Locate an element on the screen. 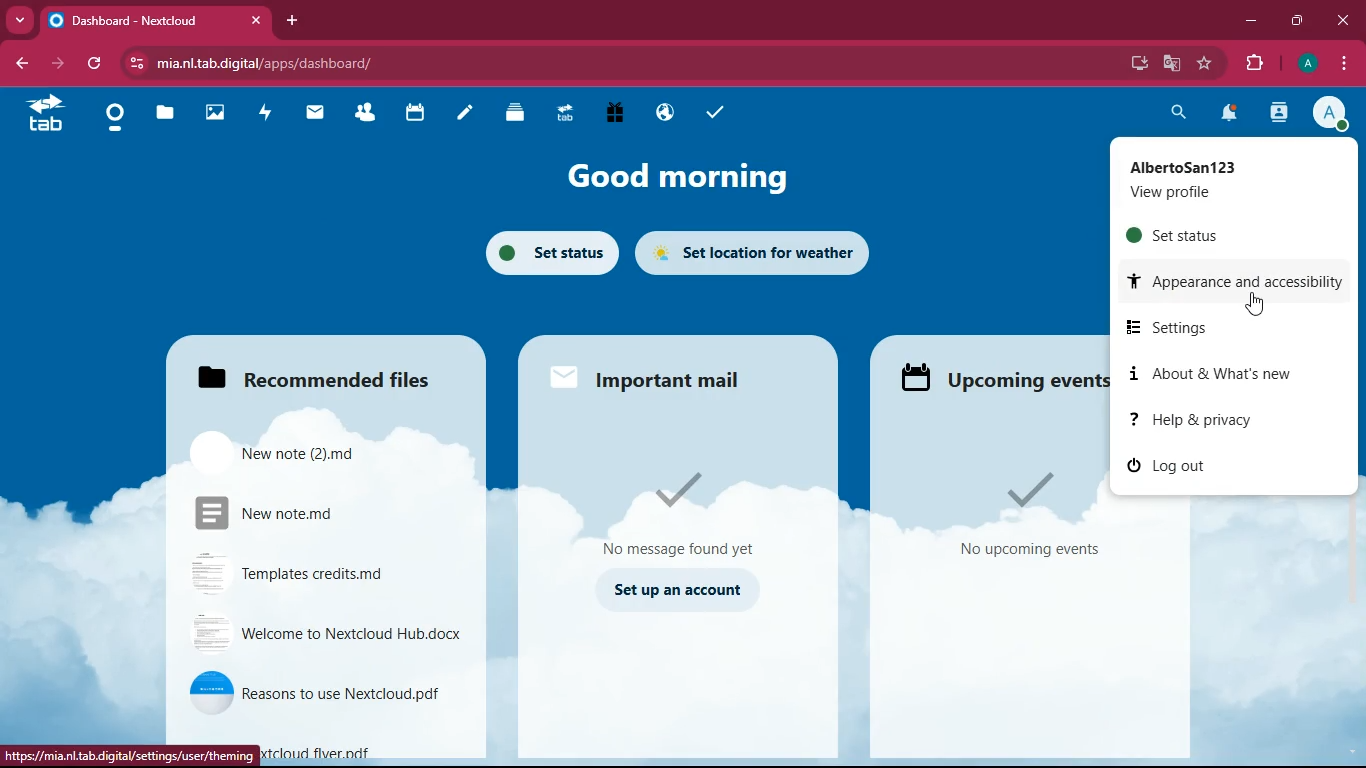 The width and height of the screenshot is (1366, 768). tasks is located at coordinates (723, 114).